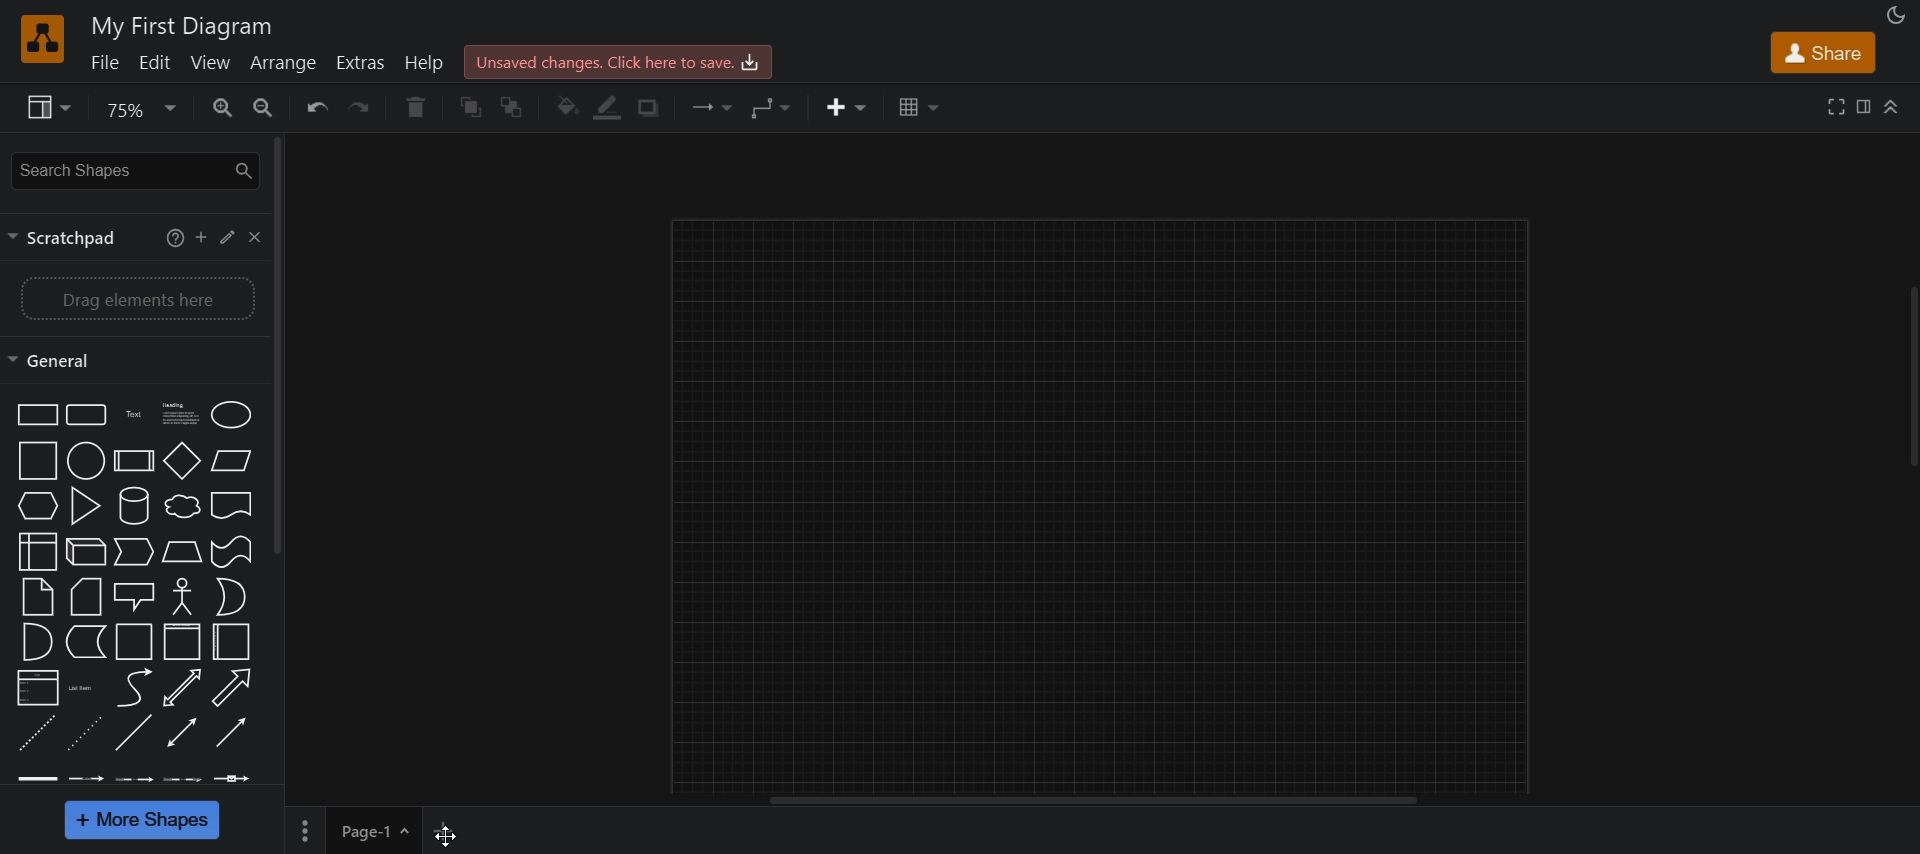  What do you see at coordinates (367, 62) in the screenshot?
I see `extras` at bounding box center [367, 62].